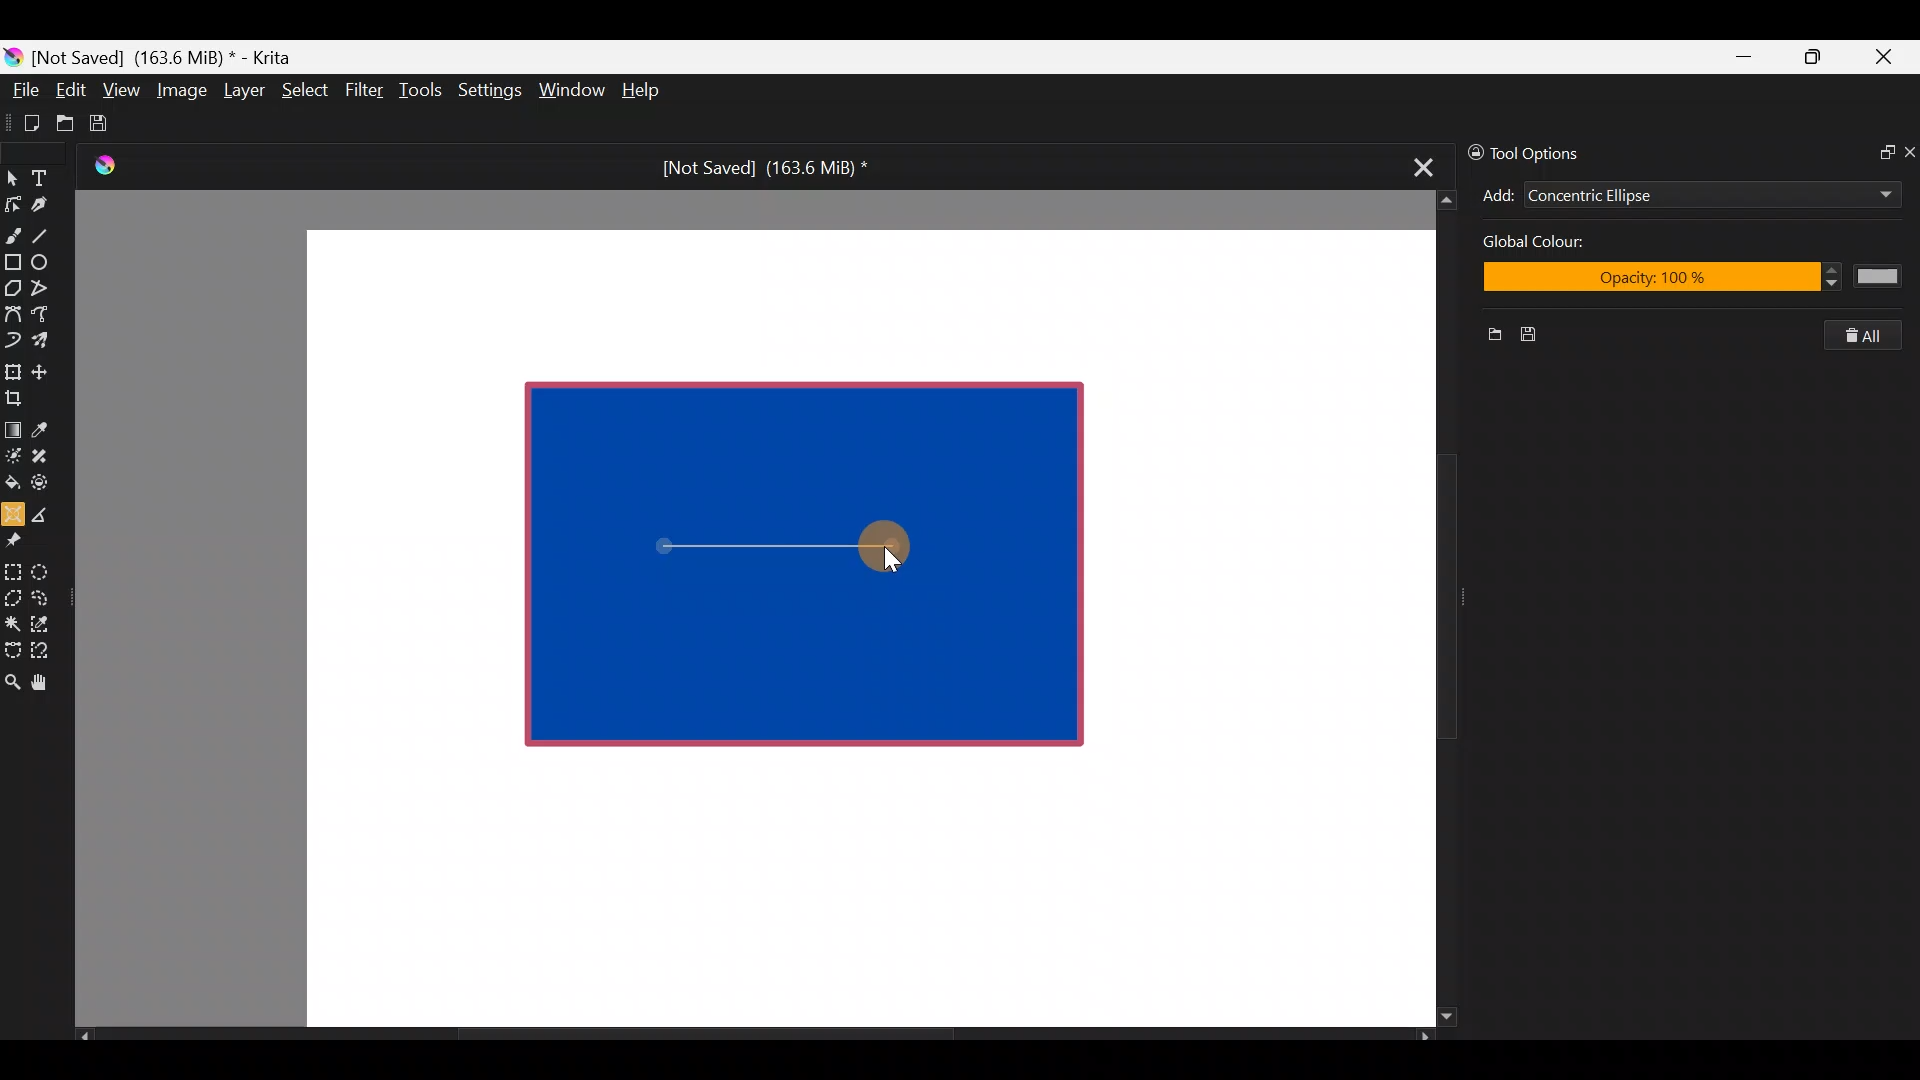 This screenshot has width=1920, height=1080. Describe the element at coordinates (12, 180) in the screenshot. I see `Select shapes tool` at that location.